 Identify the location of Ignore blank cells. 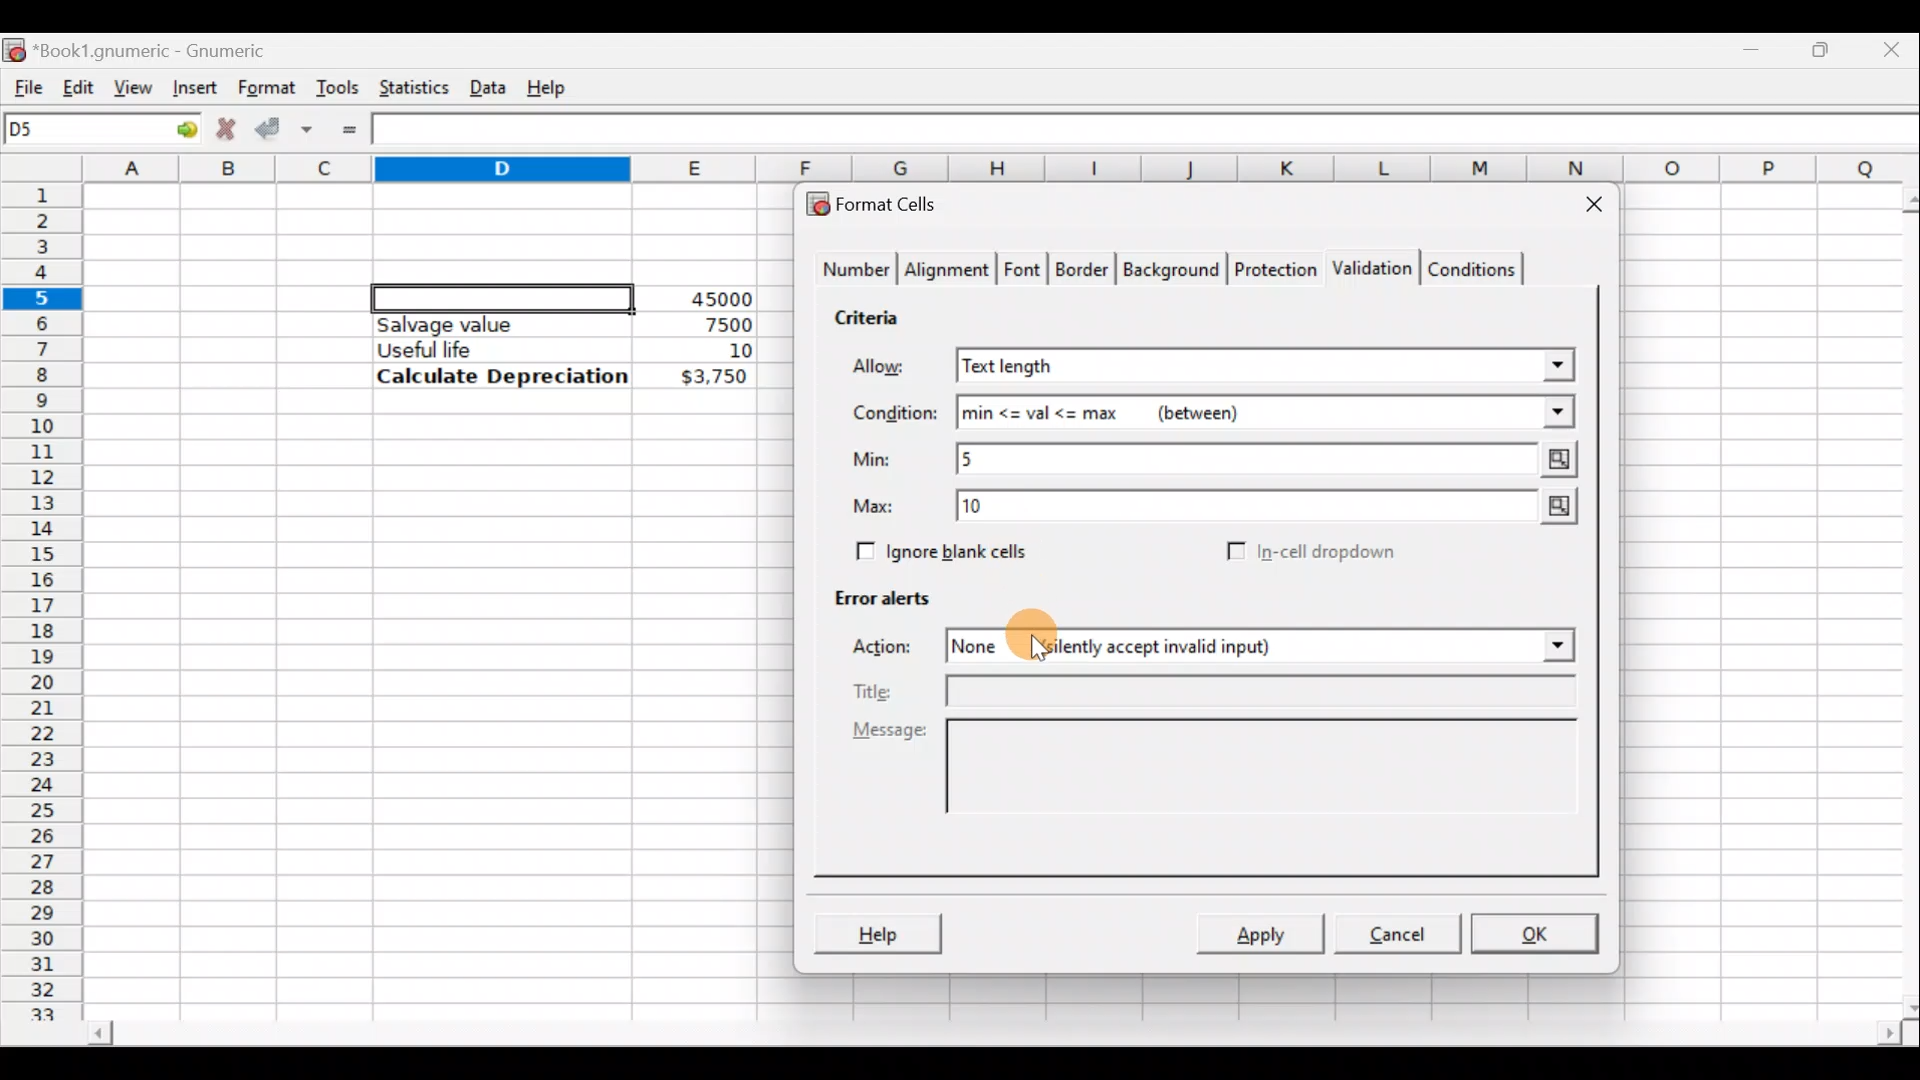
(938, 548).